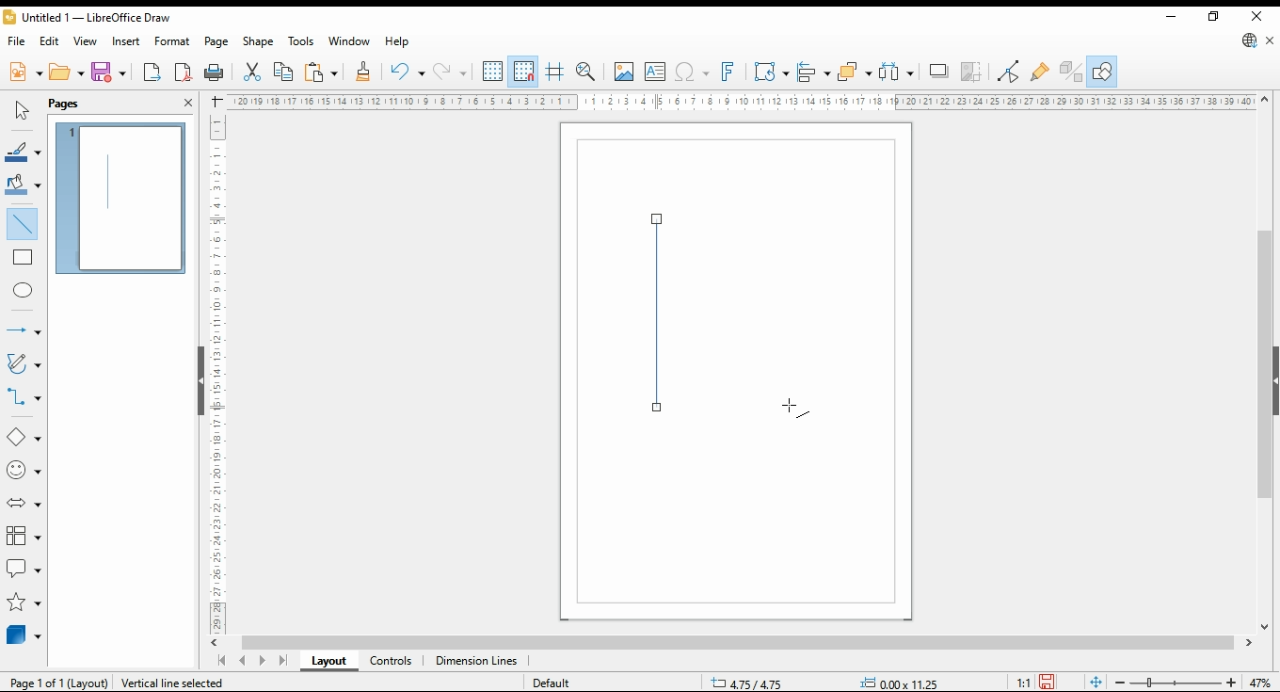 The width and height of the screenshot is (1280, 692). What do you see at coordinates (1036, 680) in the screenshot?
I see `1:1 ratio` at bounding box center [1036, 680].